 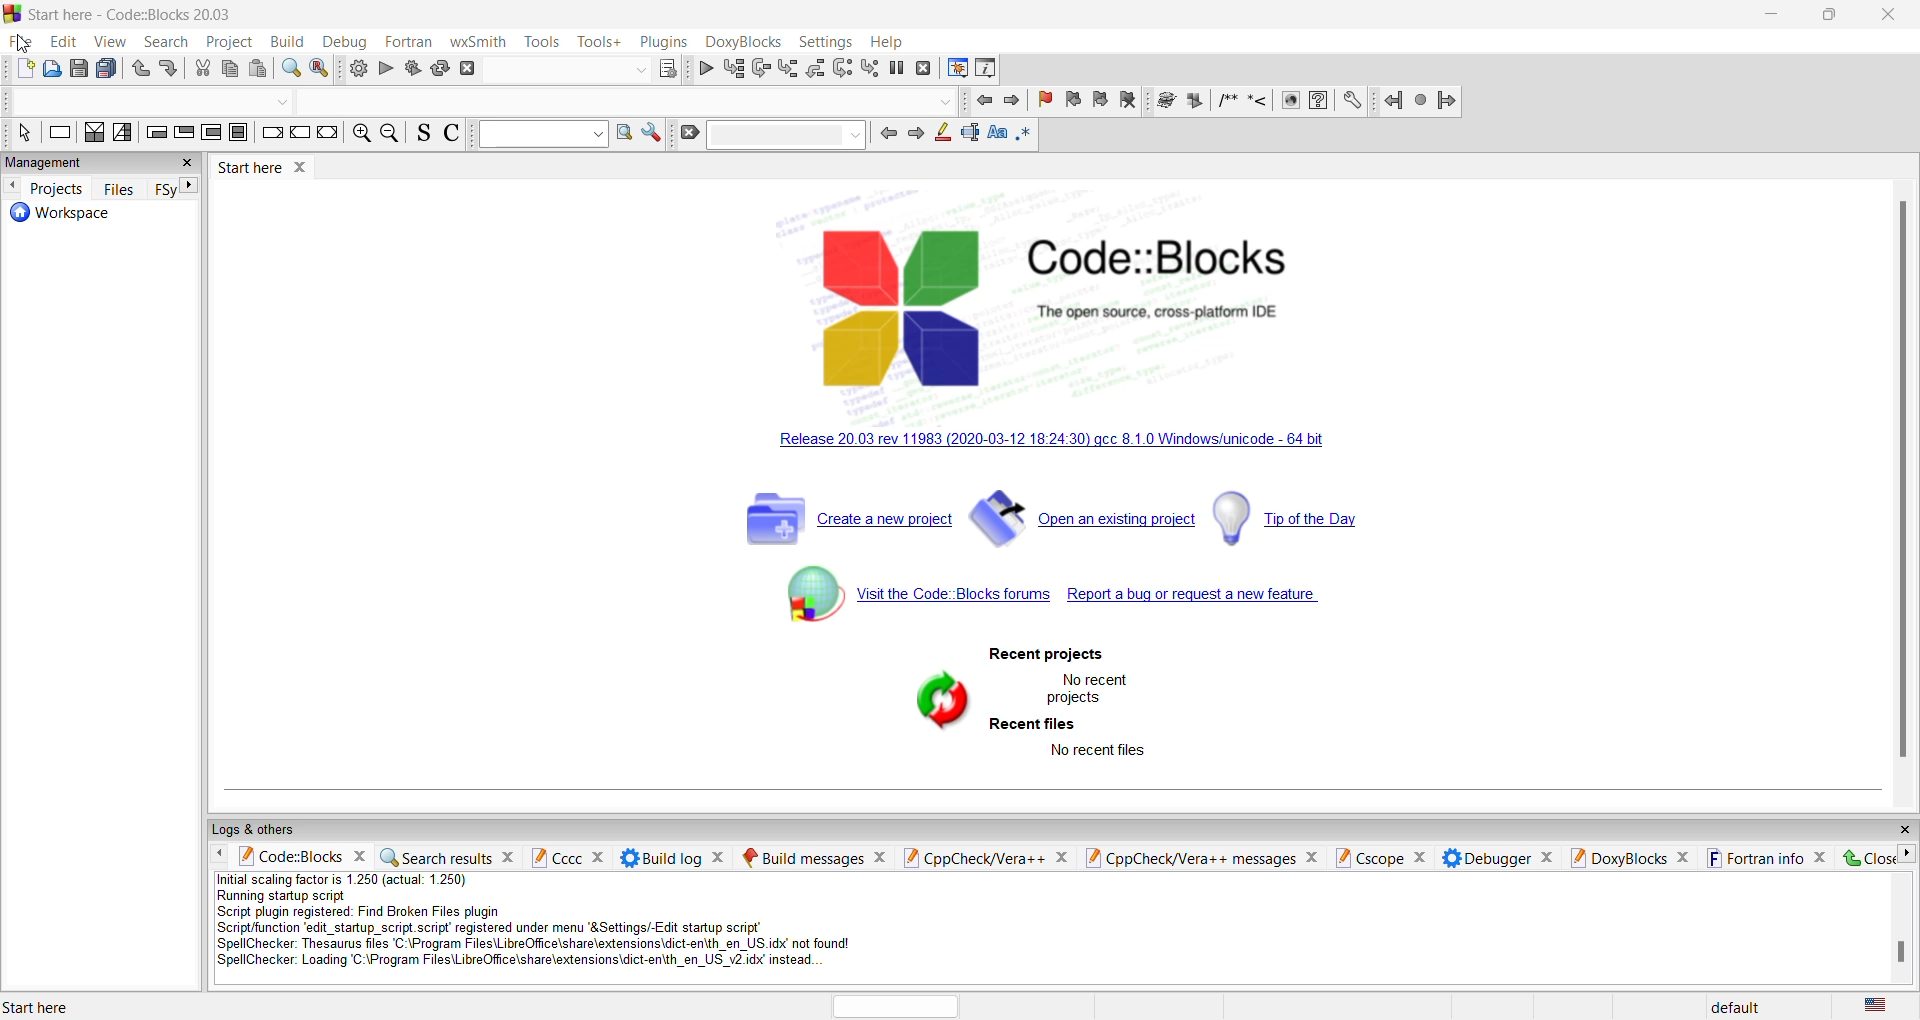 I want to click on recent projects, so click(x=1046, y=655).